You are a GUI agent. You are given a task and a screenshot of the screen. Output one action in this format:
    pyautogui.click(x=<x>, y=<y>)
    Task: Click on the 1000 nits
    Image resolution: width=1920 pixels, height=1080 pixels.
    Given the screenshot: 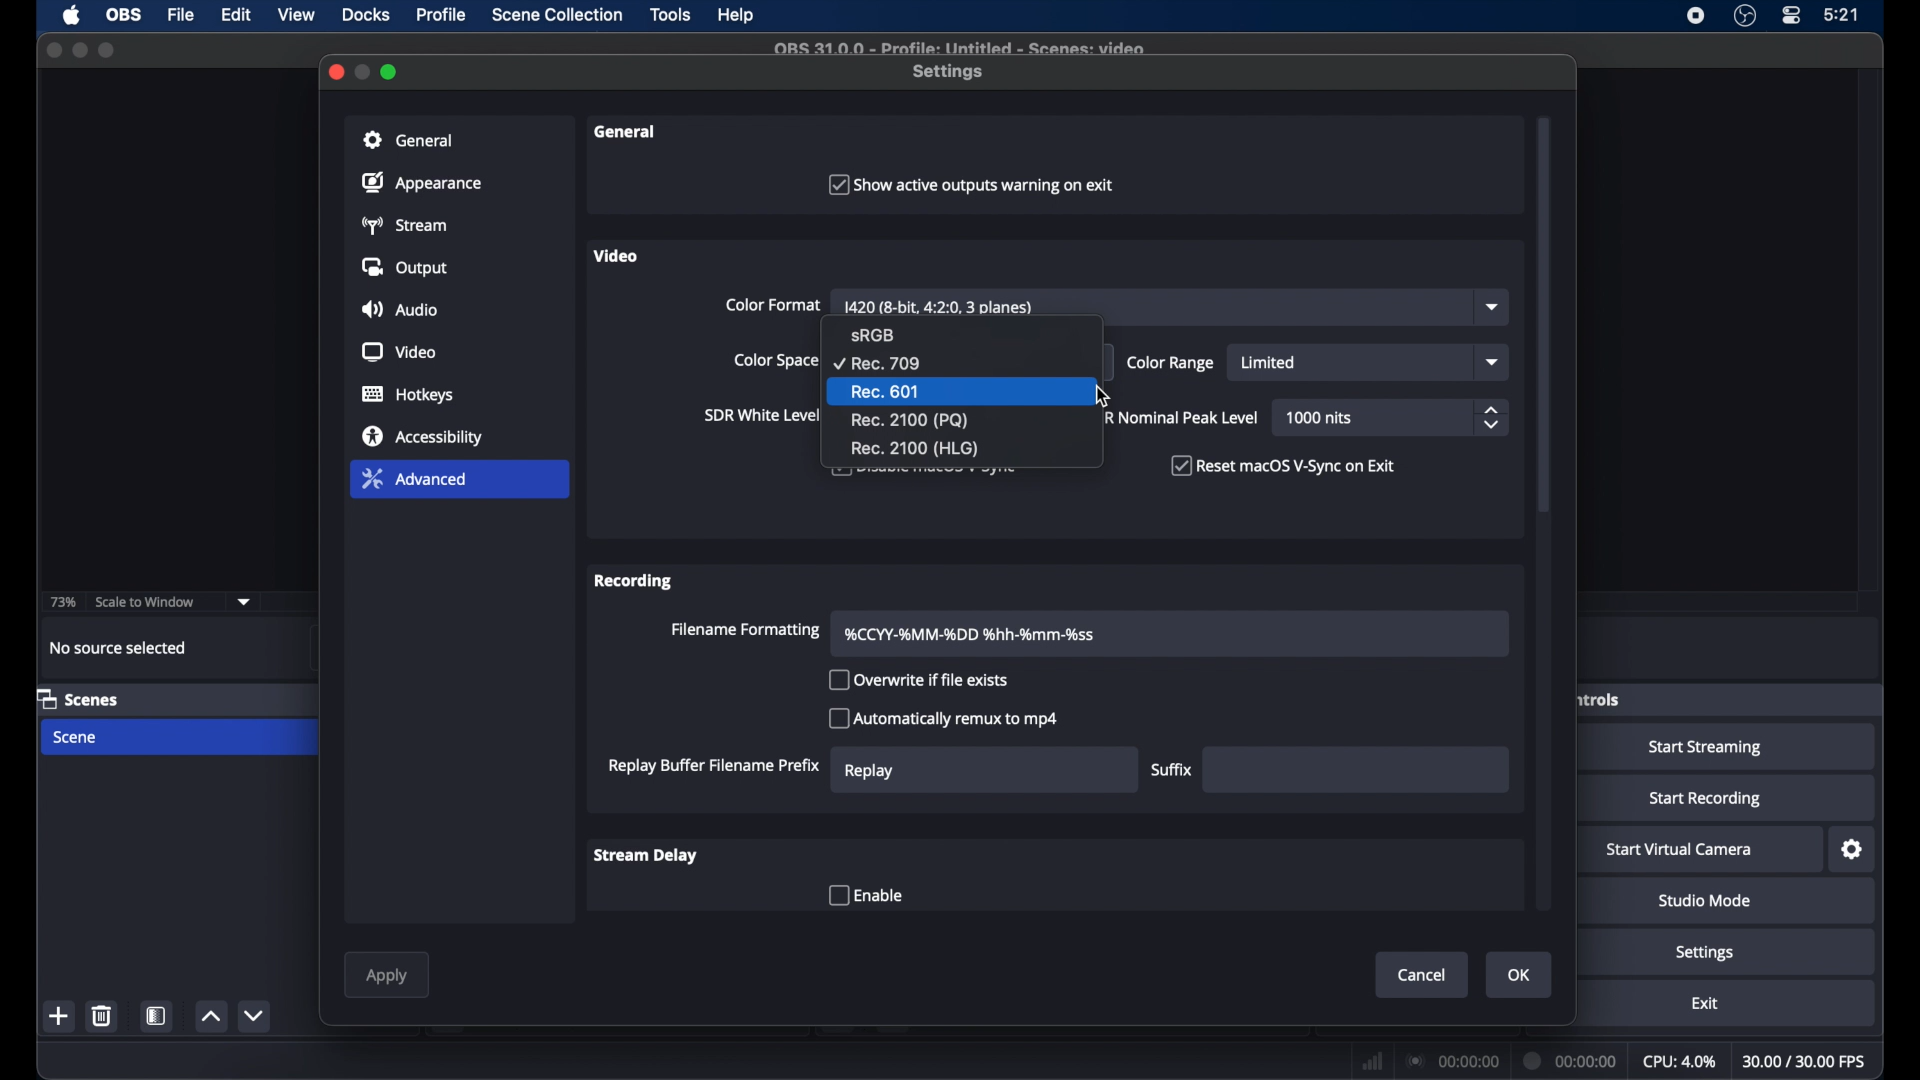 What is the action you would take?
    pyautogui.click(x=1320, y=418)
    